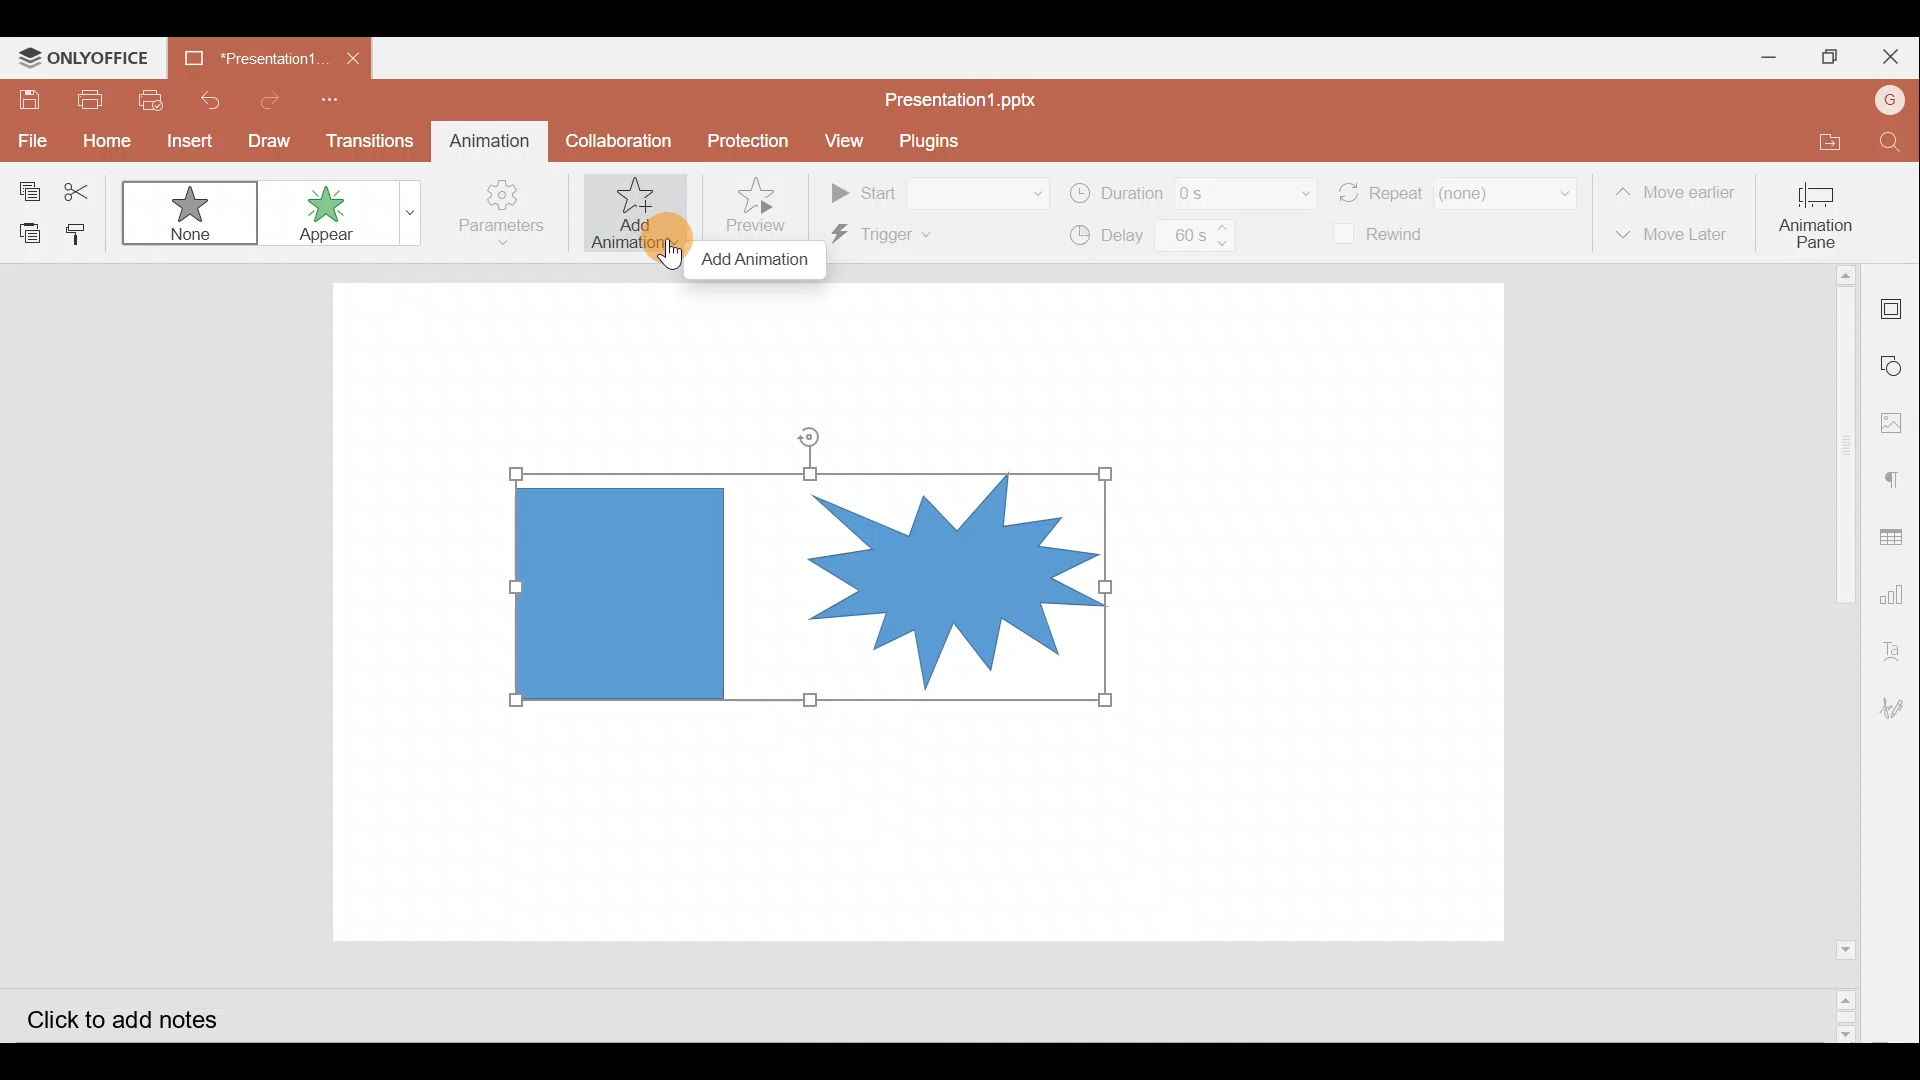  What do you see at coordinates (271, 138) in the screenshot?
I see `Draw` at bounding box center [271, 138].